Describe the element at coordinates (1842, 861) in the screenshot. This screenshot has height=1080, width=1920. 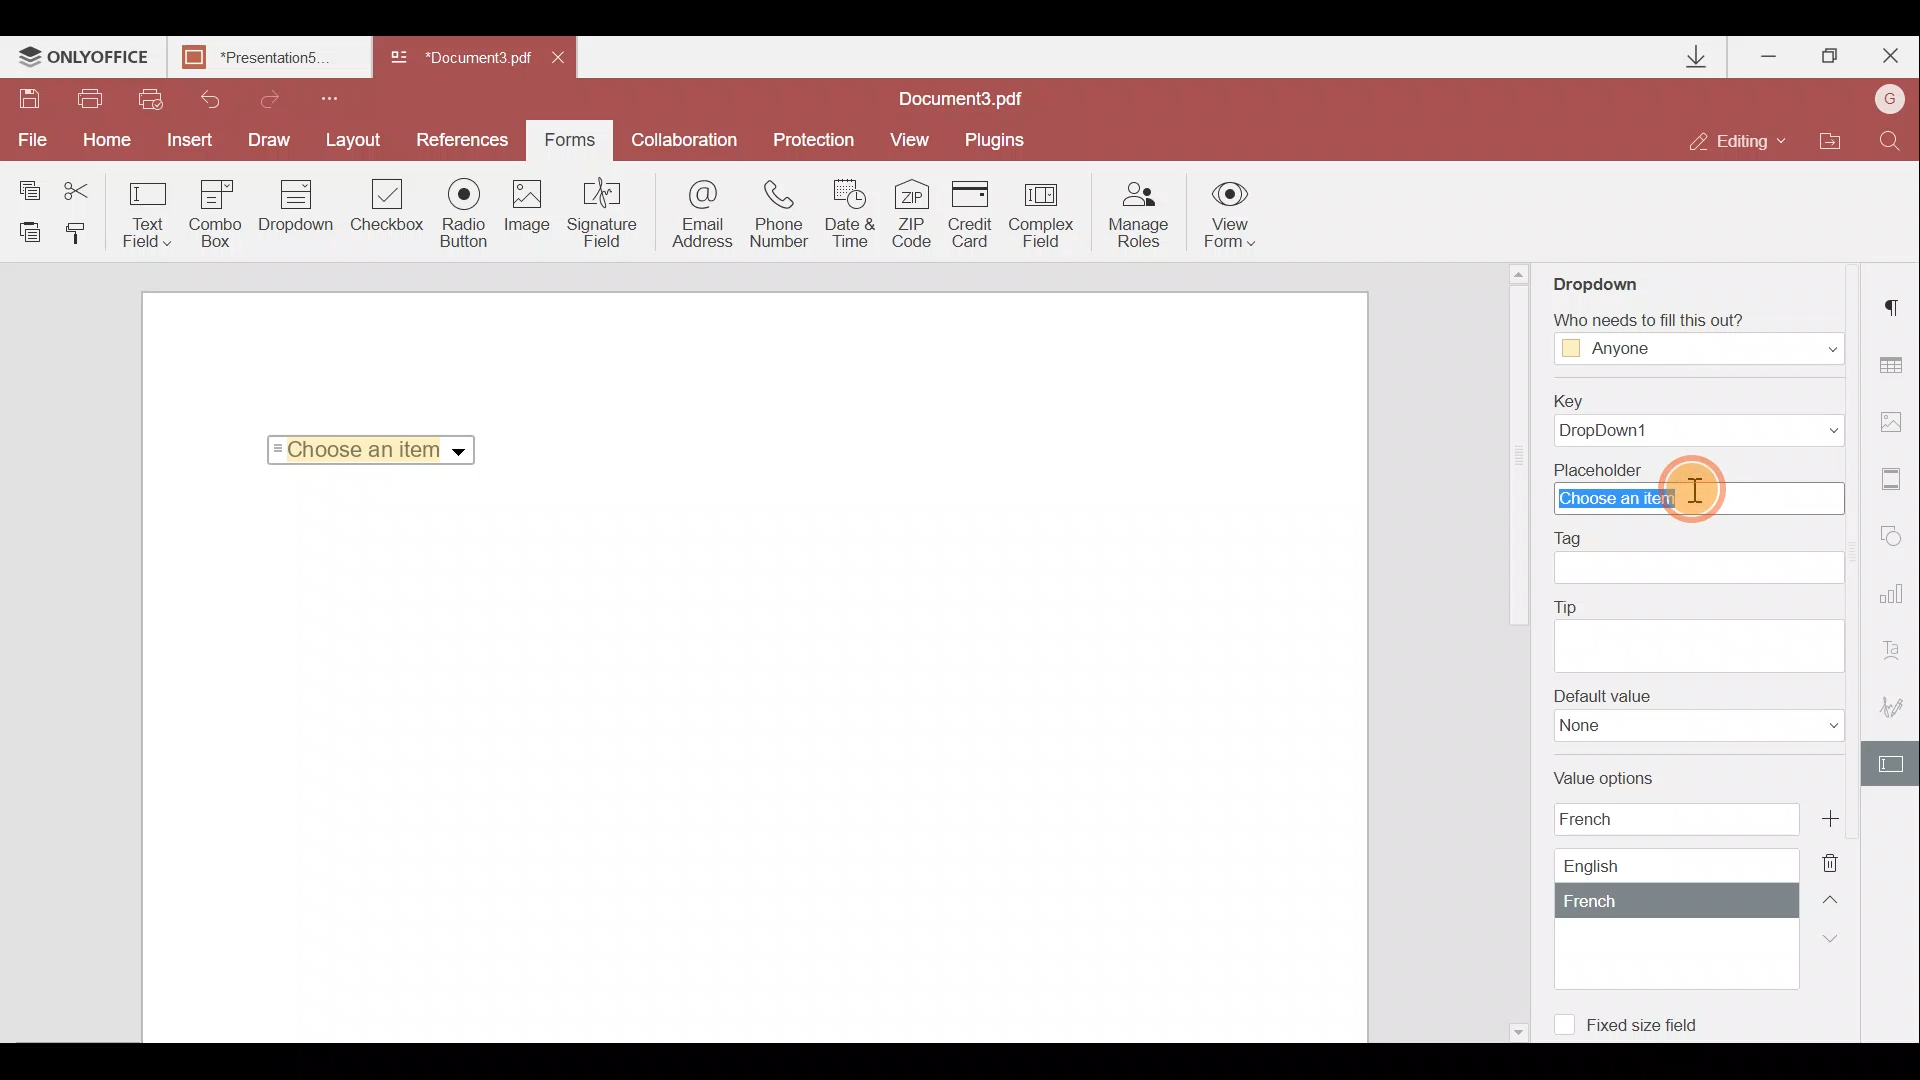
I see `Delete` at that location.